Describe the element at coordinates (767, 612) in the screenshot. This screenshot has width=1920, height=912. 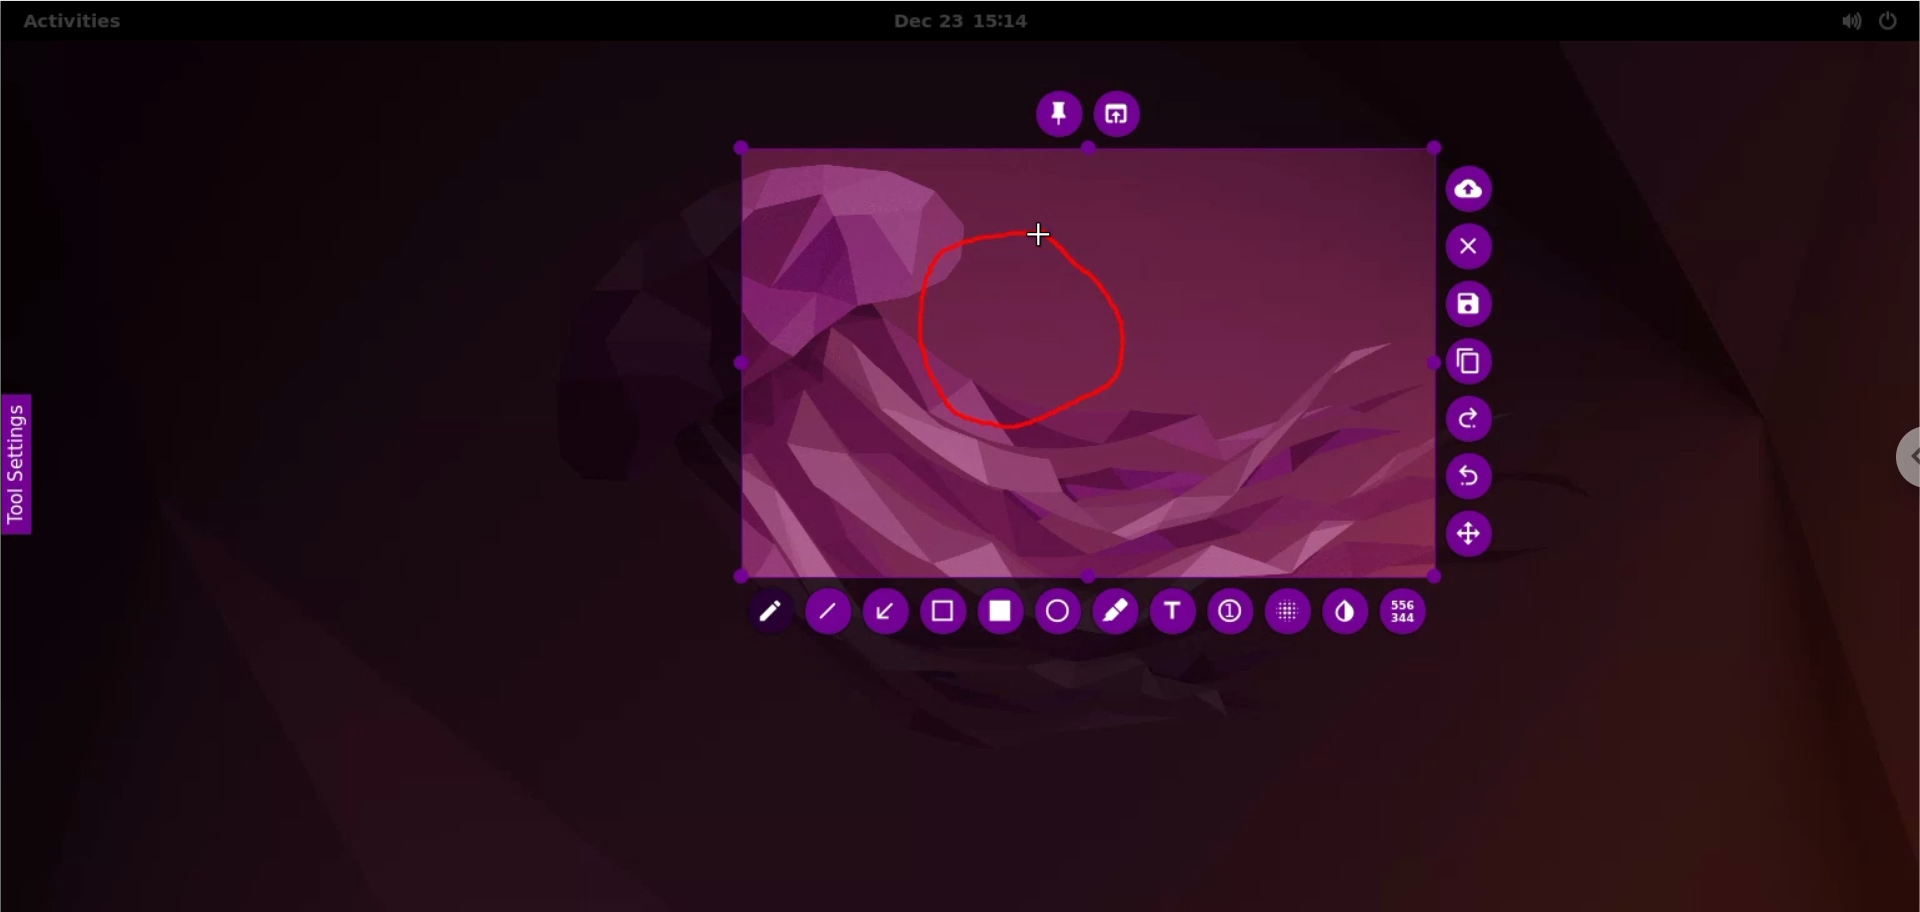
I see `pencil` at that location.